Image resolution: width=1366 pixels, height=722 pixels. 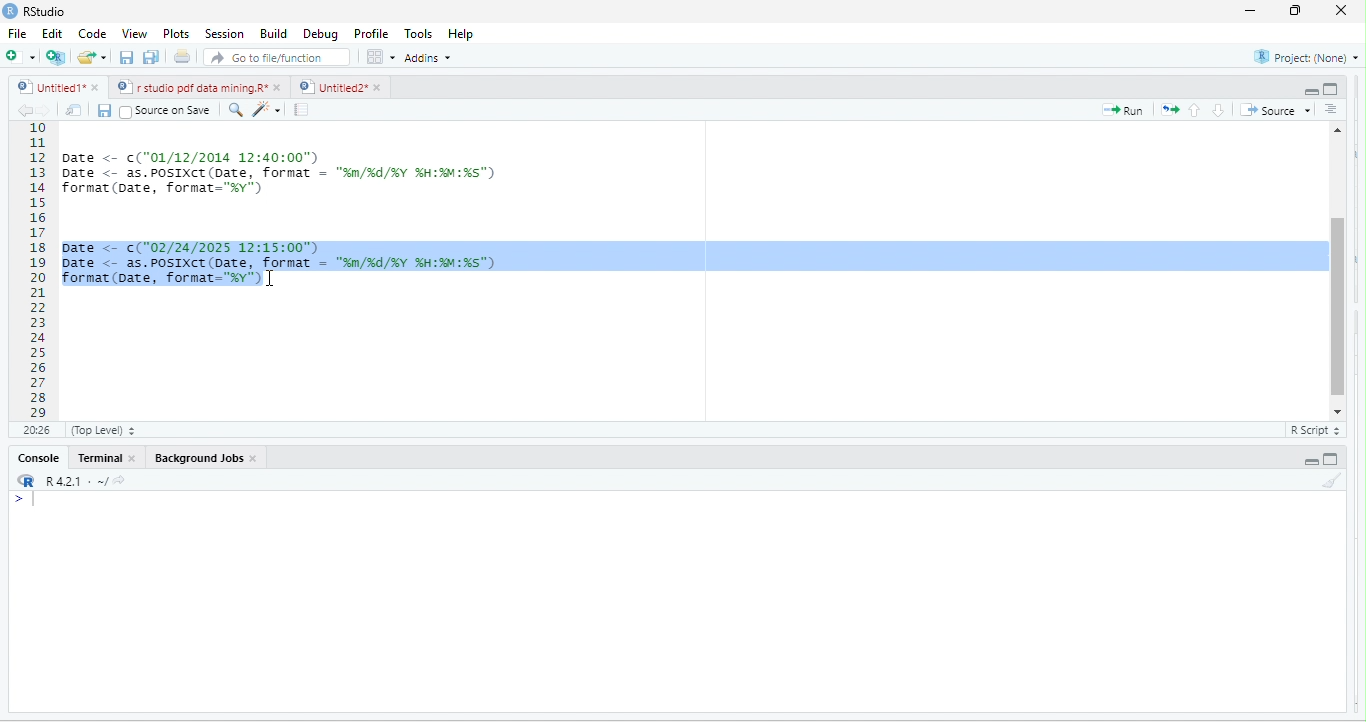 What do you see at coordinates (1336, 10) in the screenshot?
I see `close` at bounding box center [1336, 10].